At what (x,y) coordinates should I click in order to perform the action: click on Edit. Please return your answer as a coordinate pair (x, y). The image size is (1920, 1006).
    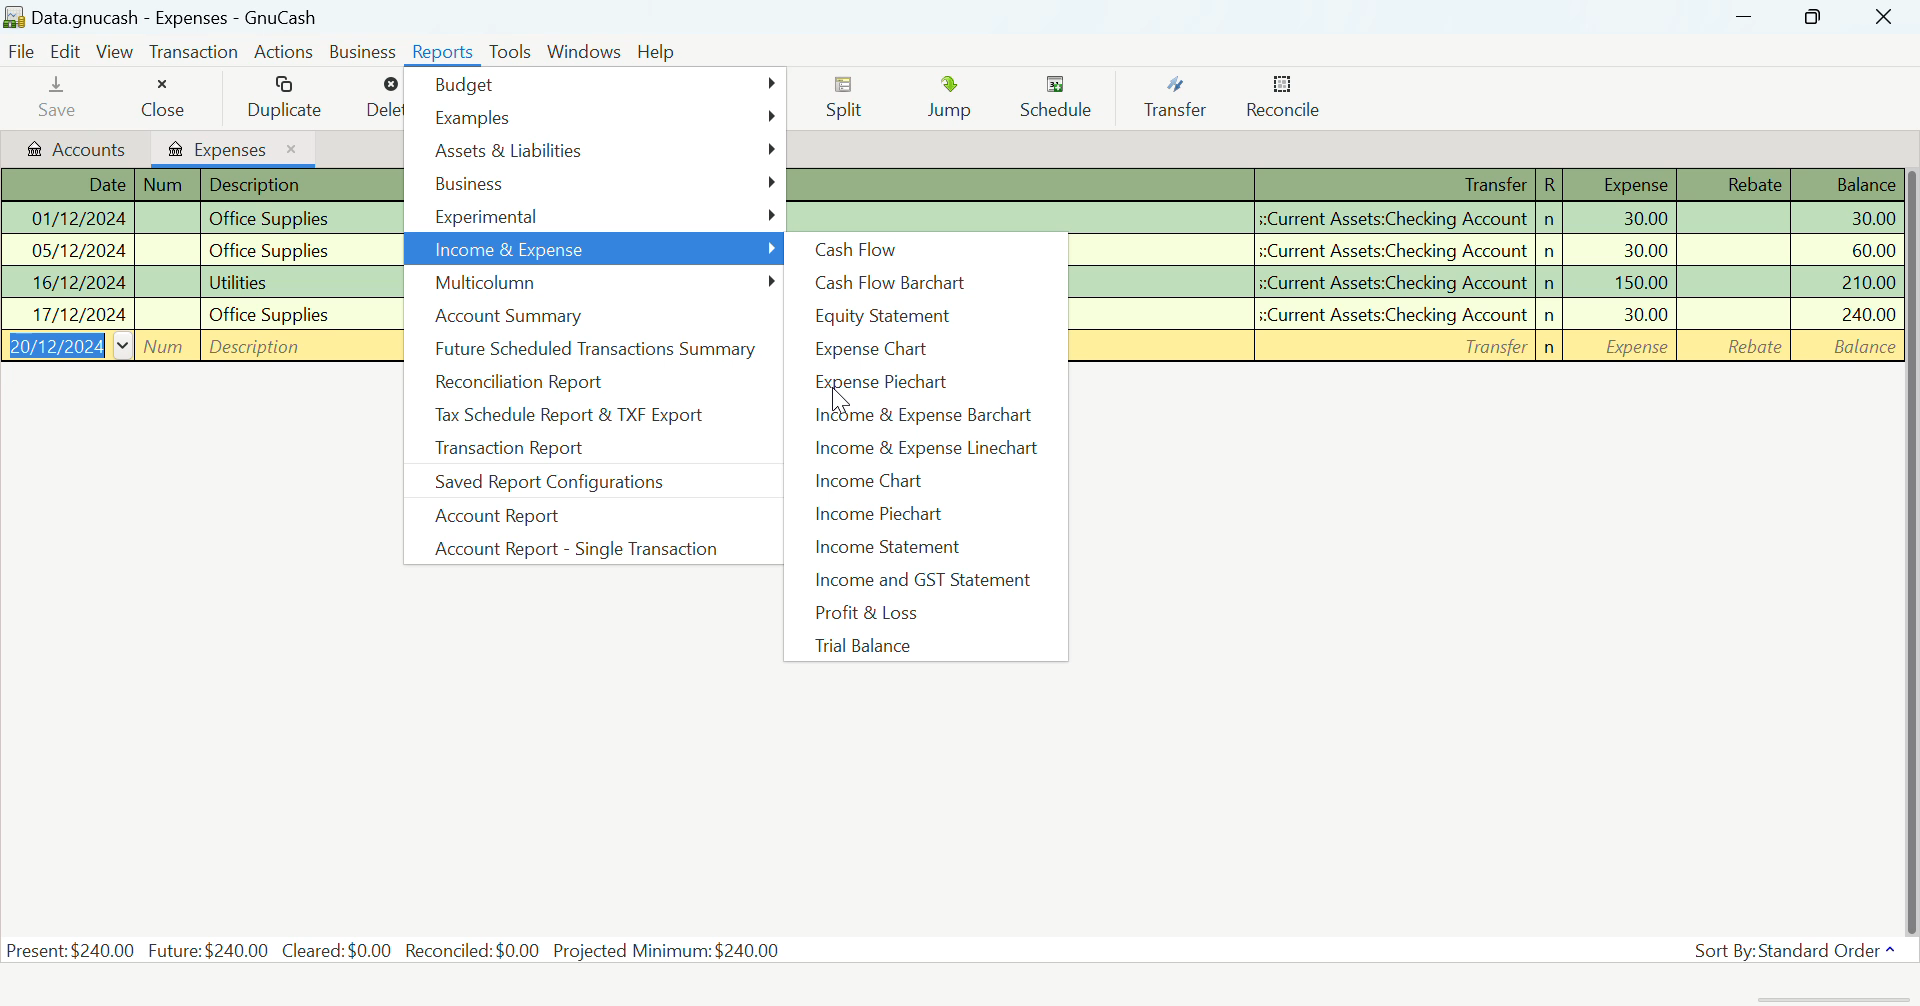
    Looking at the image, I should click on (67, 50).